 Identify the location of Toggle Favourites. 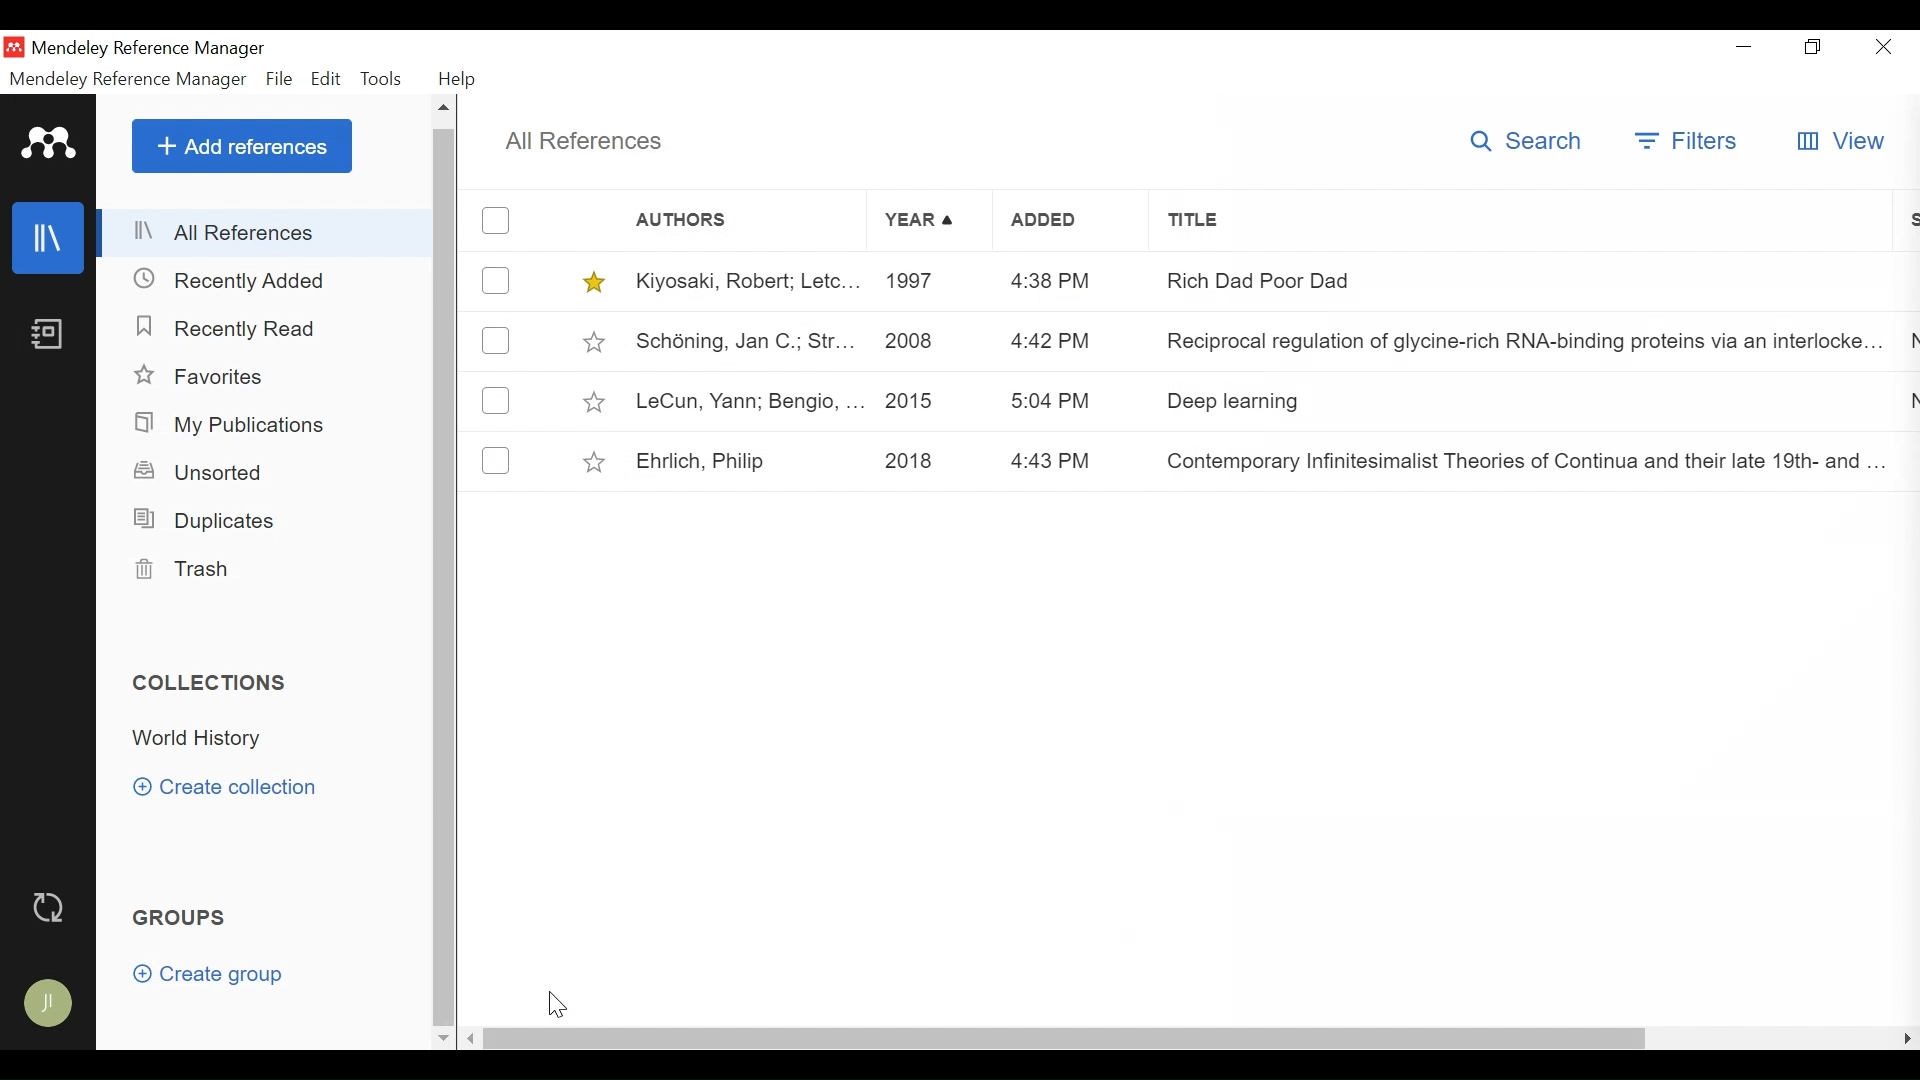
(596, 401).